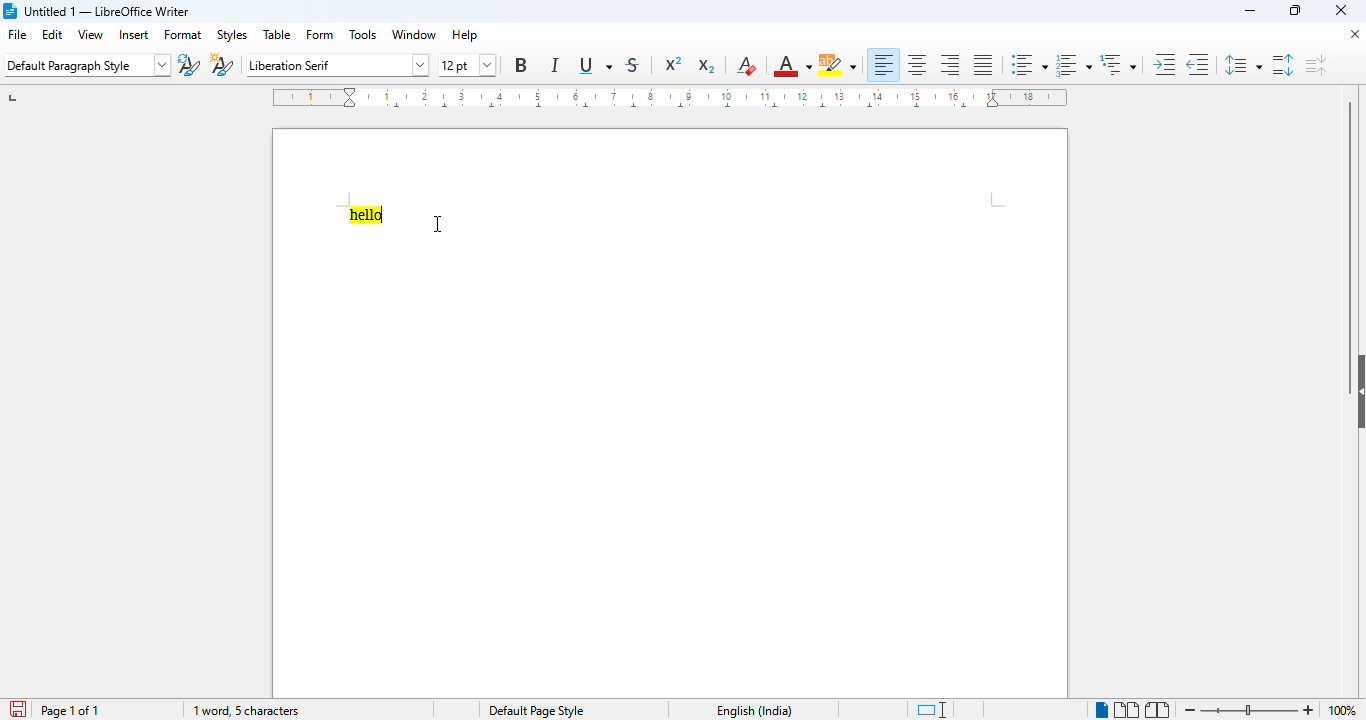  What do you see at coordinates (951, 66) in the screenshot?
I see `align right` at bounding box center [951, 66].